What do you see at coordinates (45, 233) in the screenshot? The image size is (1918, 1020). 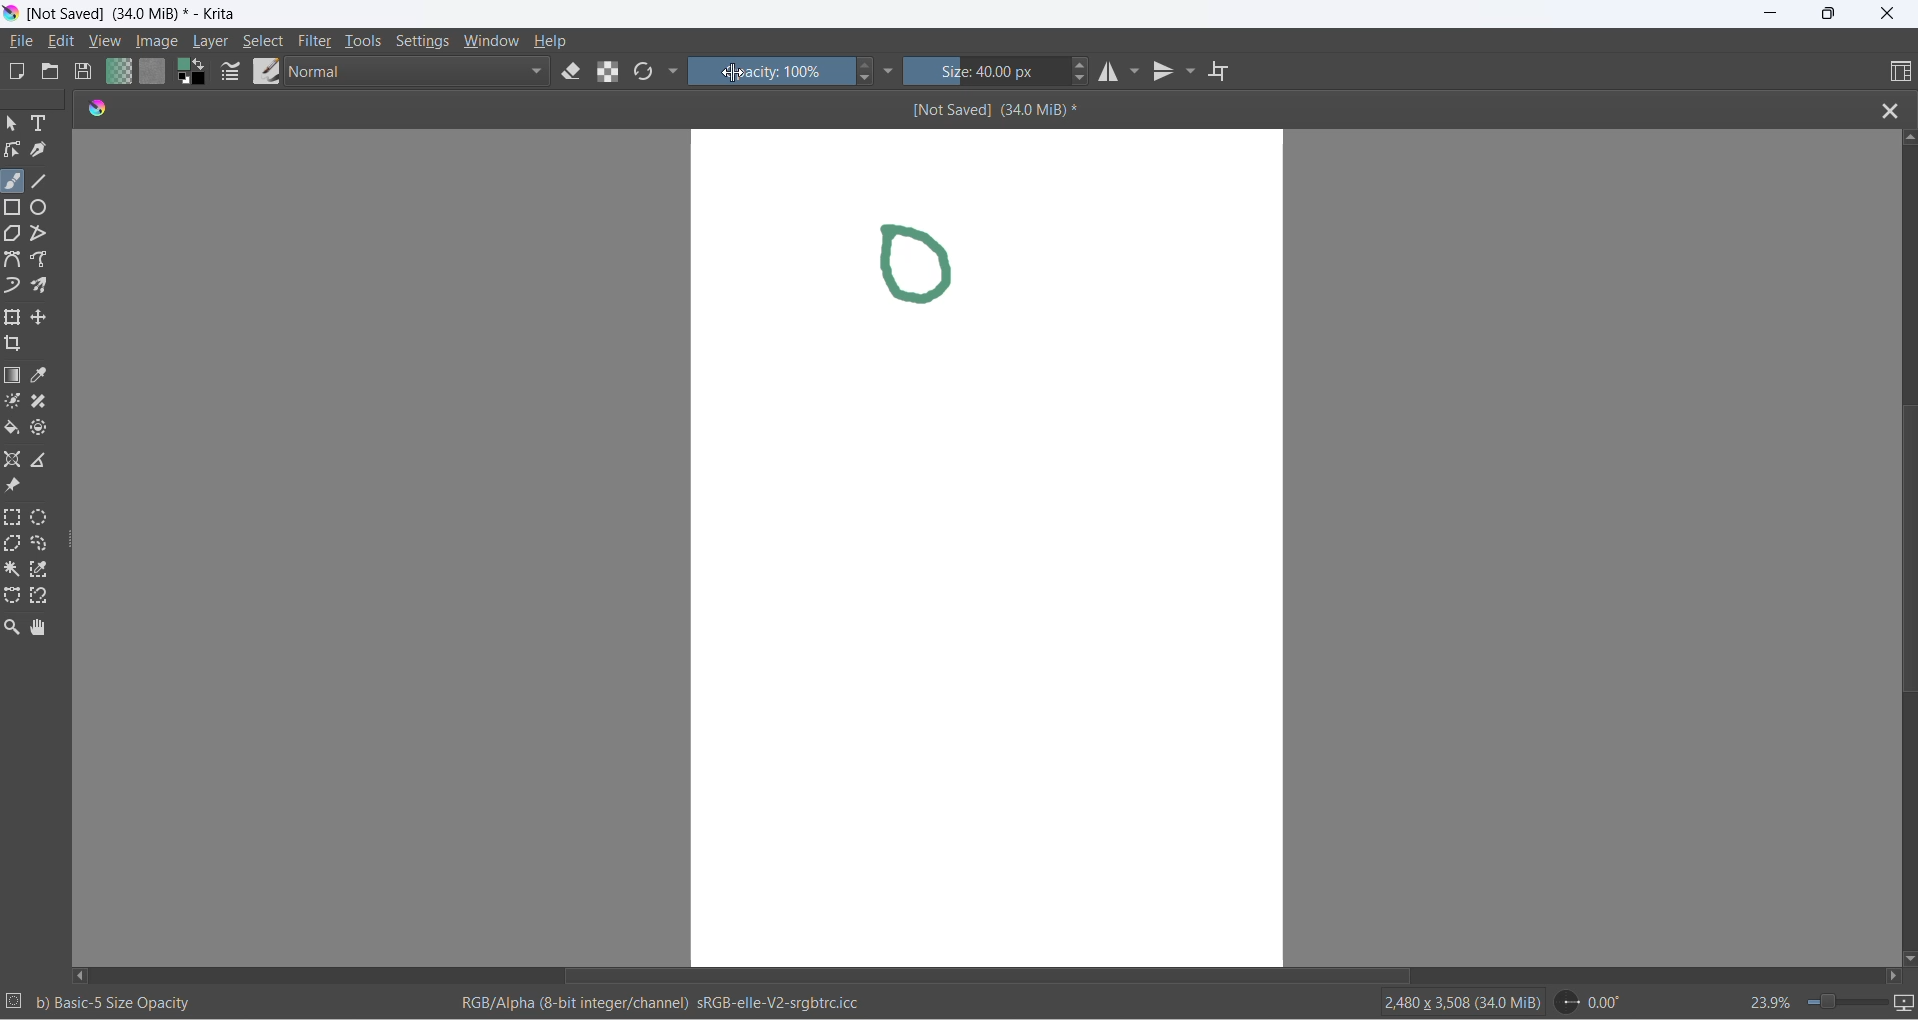 I see `polyline tool` at bounding box center [45, 233].